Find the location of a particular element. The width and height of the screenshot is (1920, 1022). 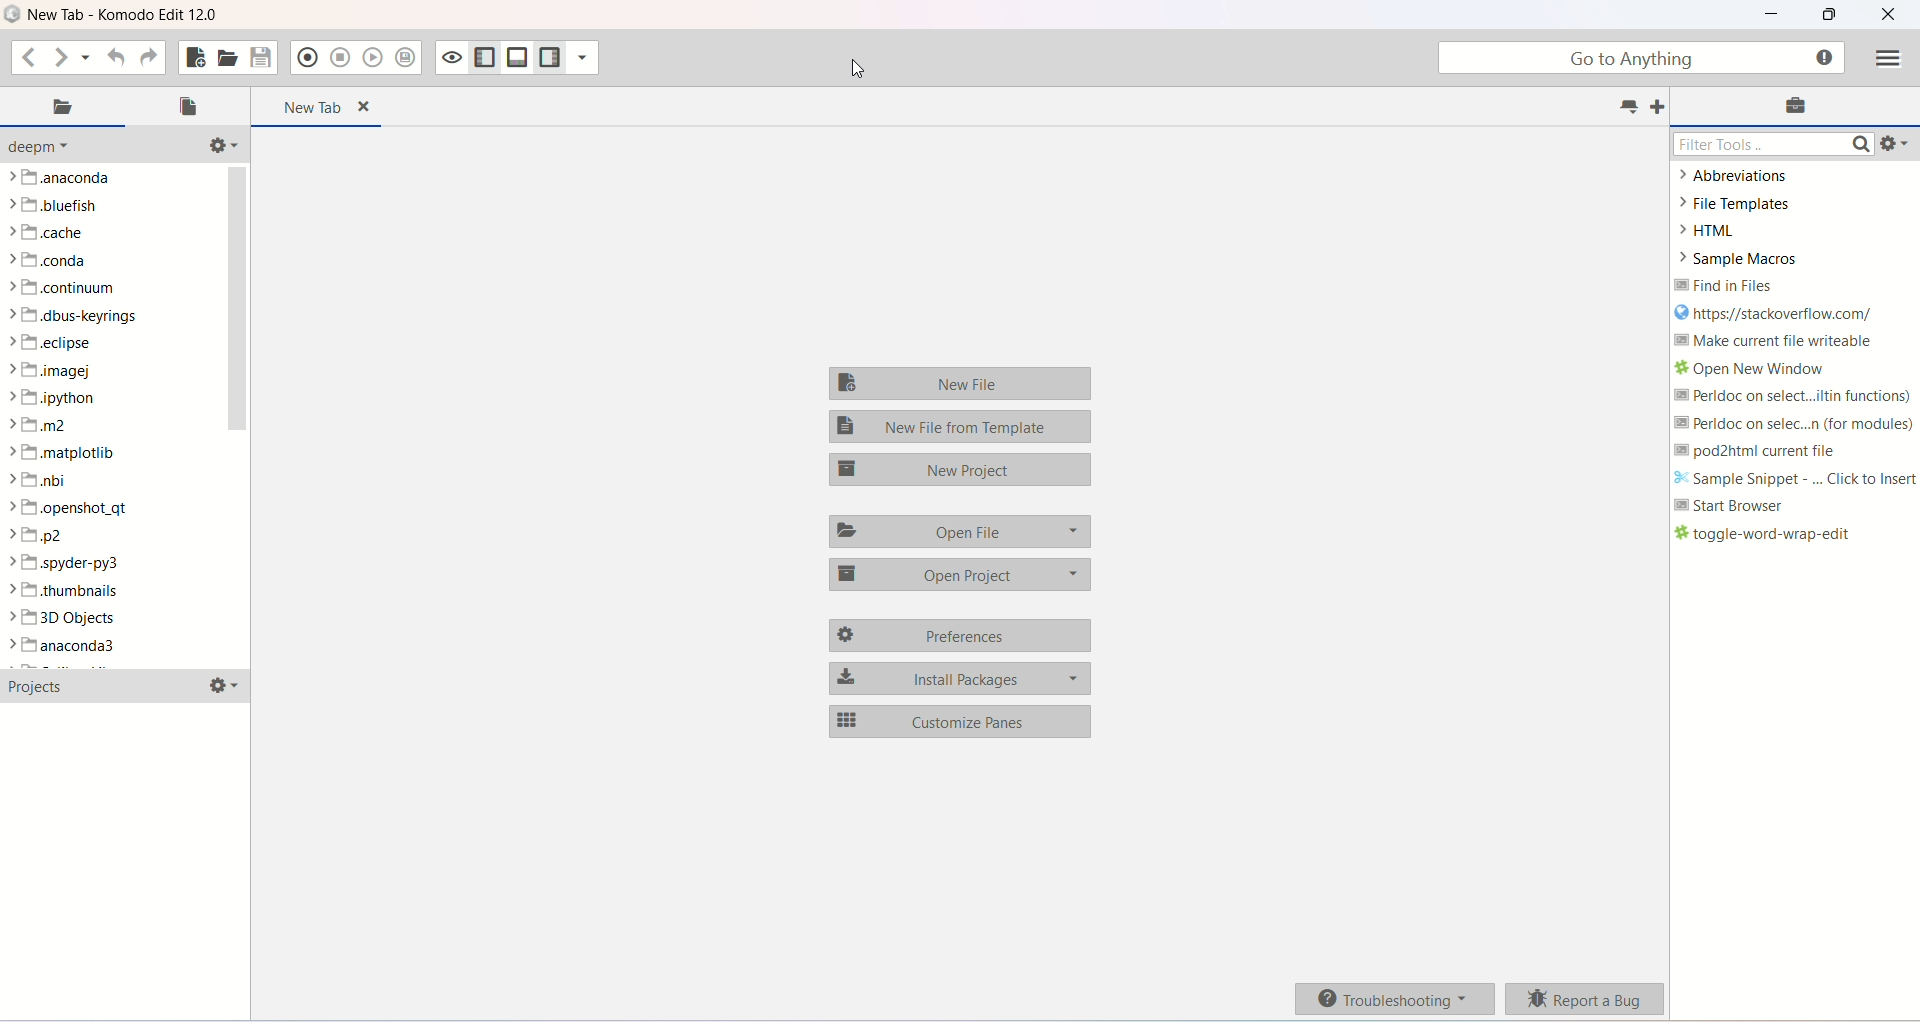

nbi is located at coordinates (37, 480).